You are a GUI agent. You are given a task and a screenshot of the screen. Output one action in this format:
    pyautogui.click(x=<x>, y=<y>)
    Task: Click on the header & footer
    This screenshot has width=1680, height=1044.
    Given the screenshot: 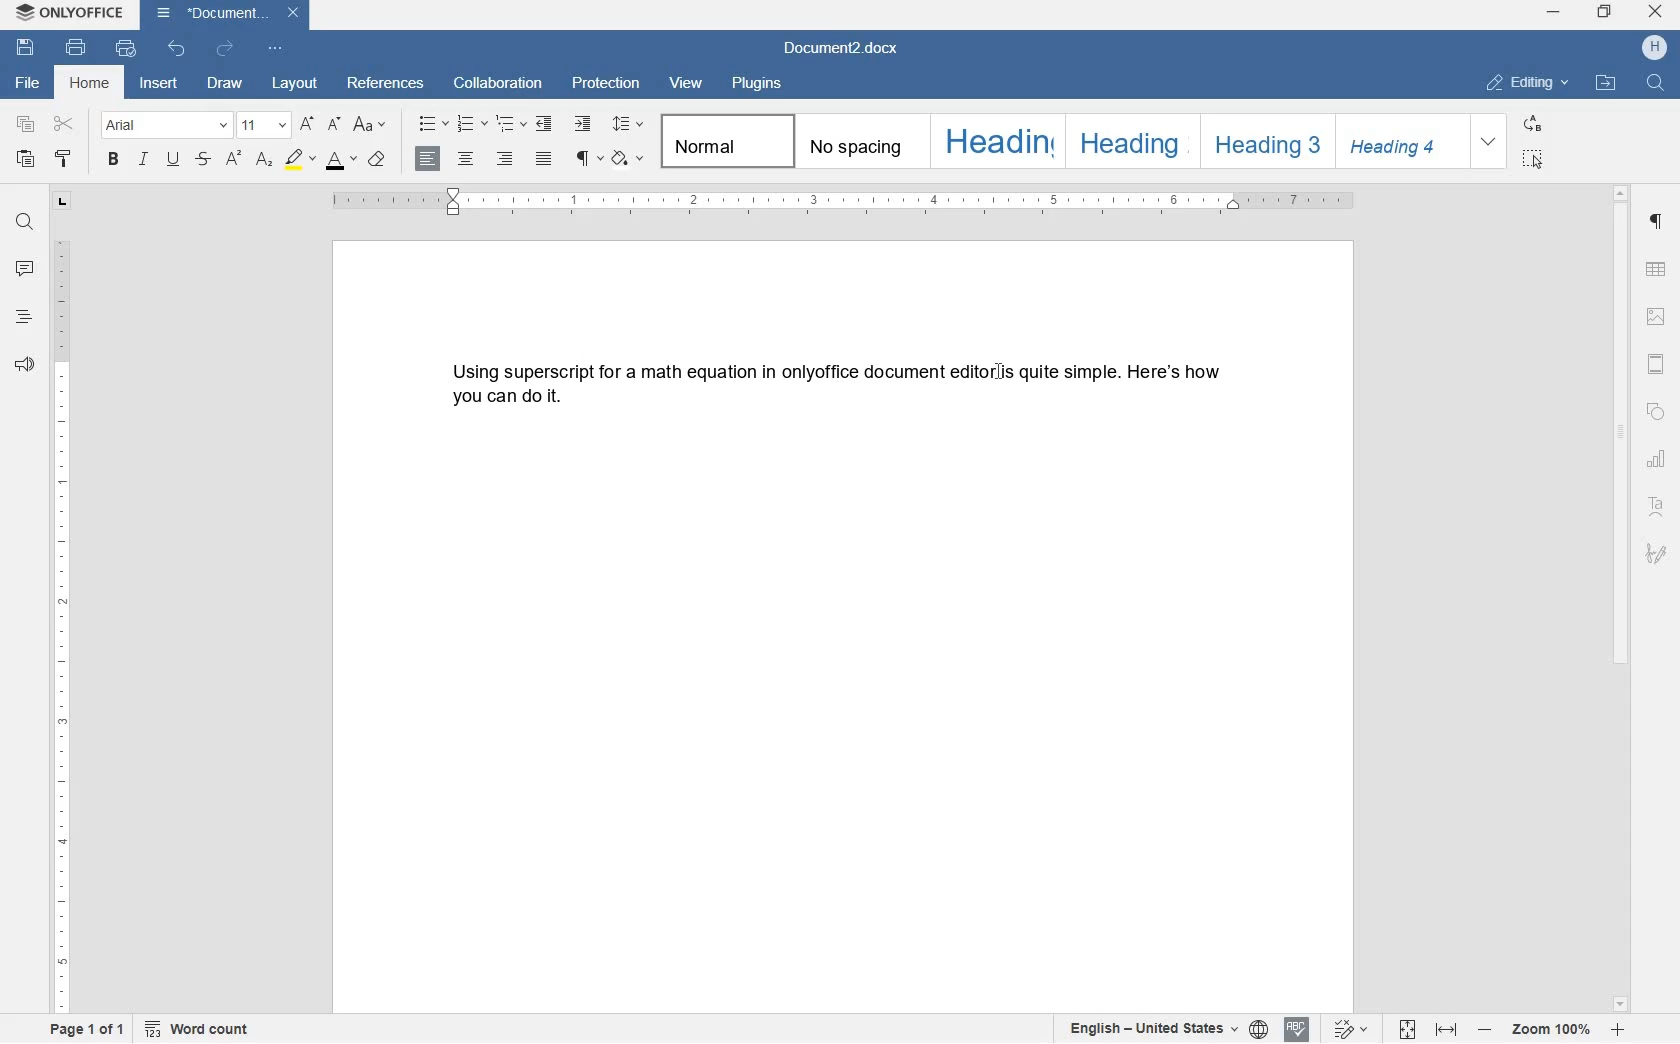 What is the action you would take?
    pyautogui.click(x=1659, y=365)
    